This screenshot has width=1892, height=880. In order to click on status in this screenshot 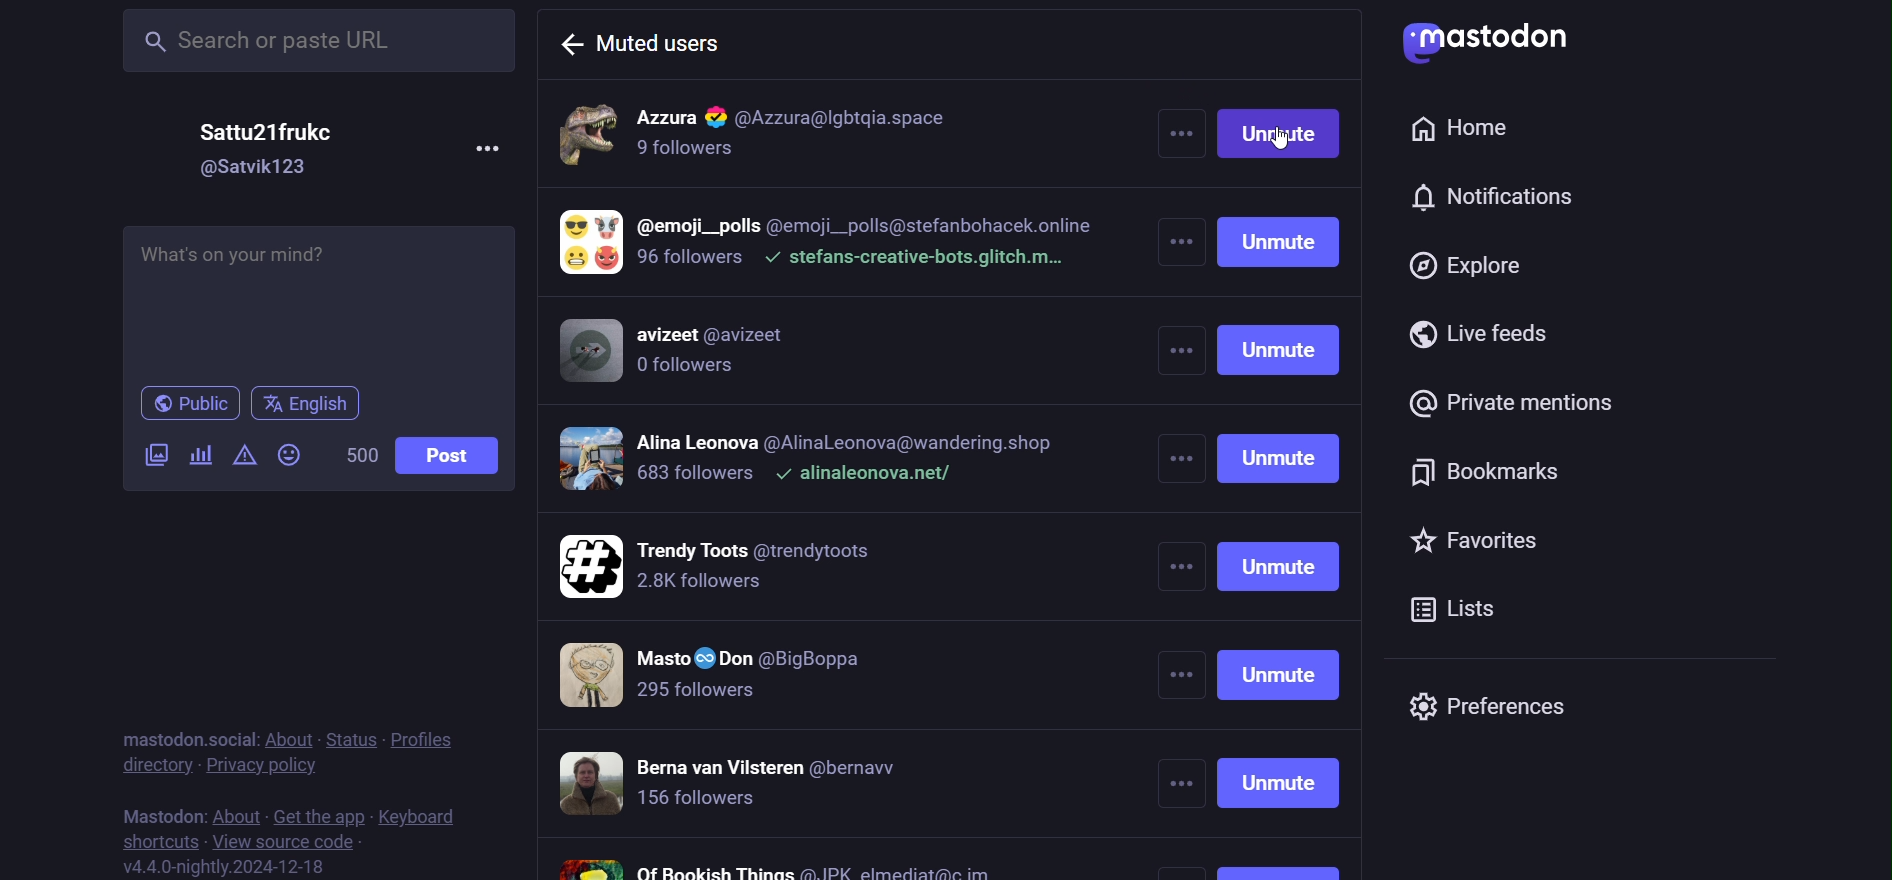, I will do `click(349, 738)`.